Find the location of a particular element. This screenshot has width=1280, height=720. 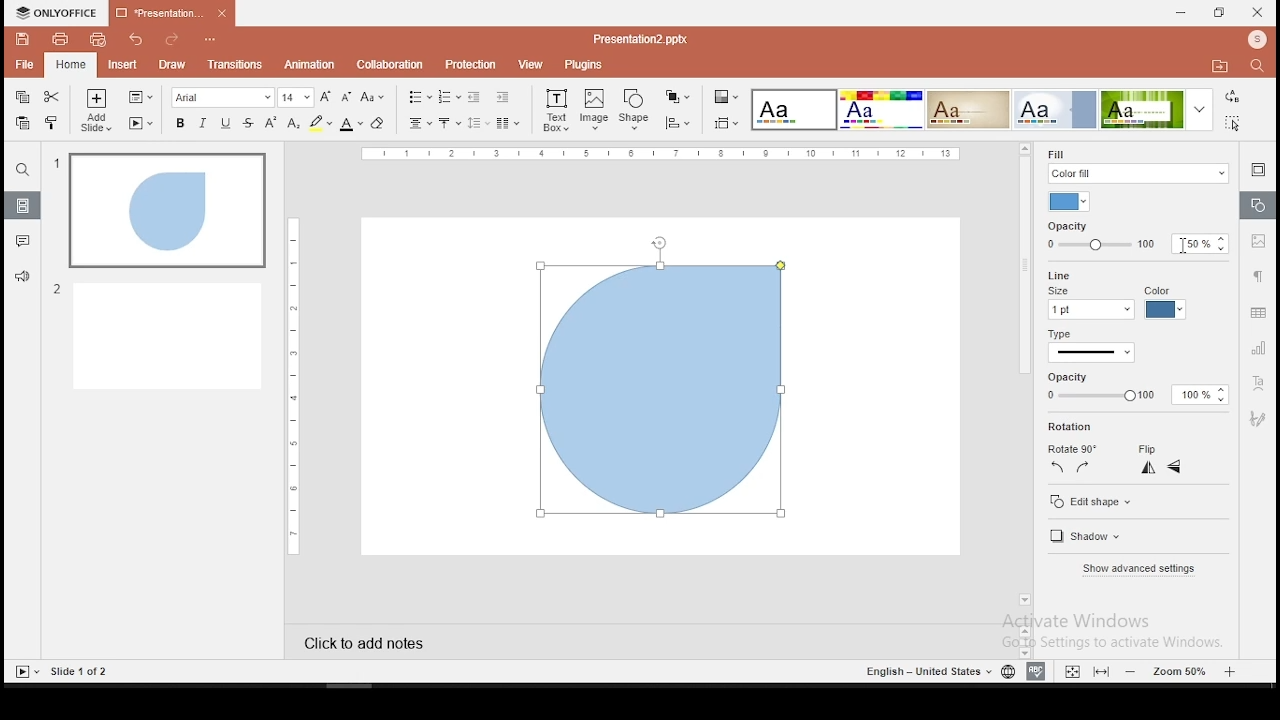

language is located at coordinates (1008, 672).